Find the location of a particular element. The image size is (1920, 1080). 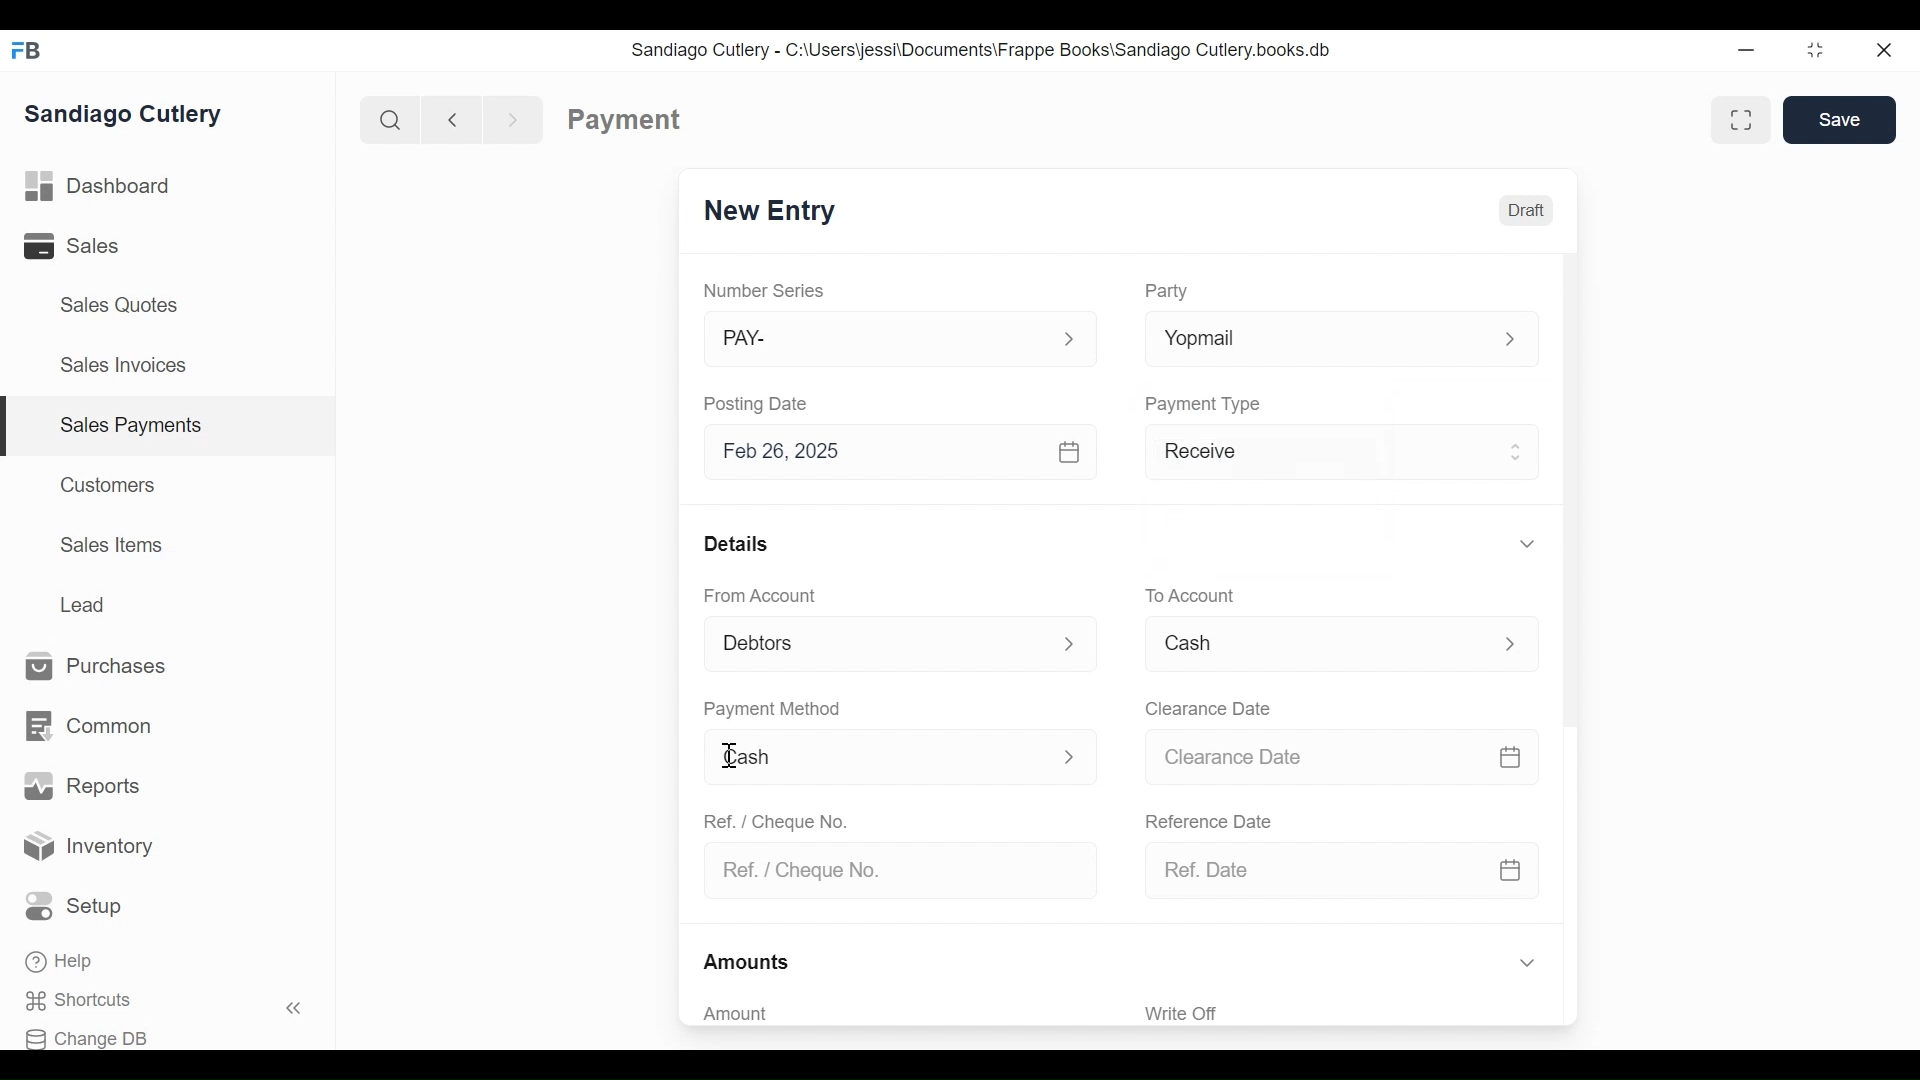

Lead is located at coordinates (86, 602).